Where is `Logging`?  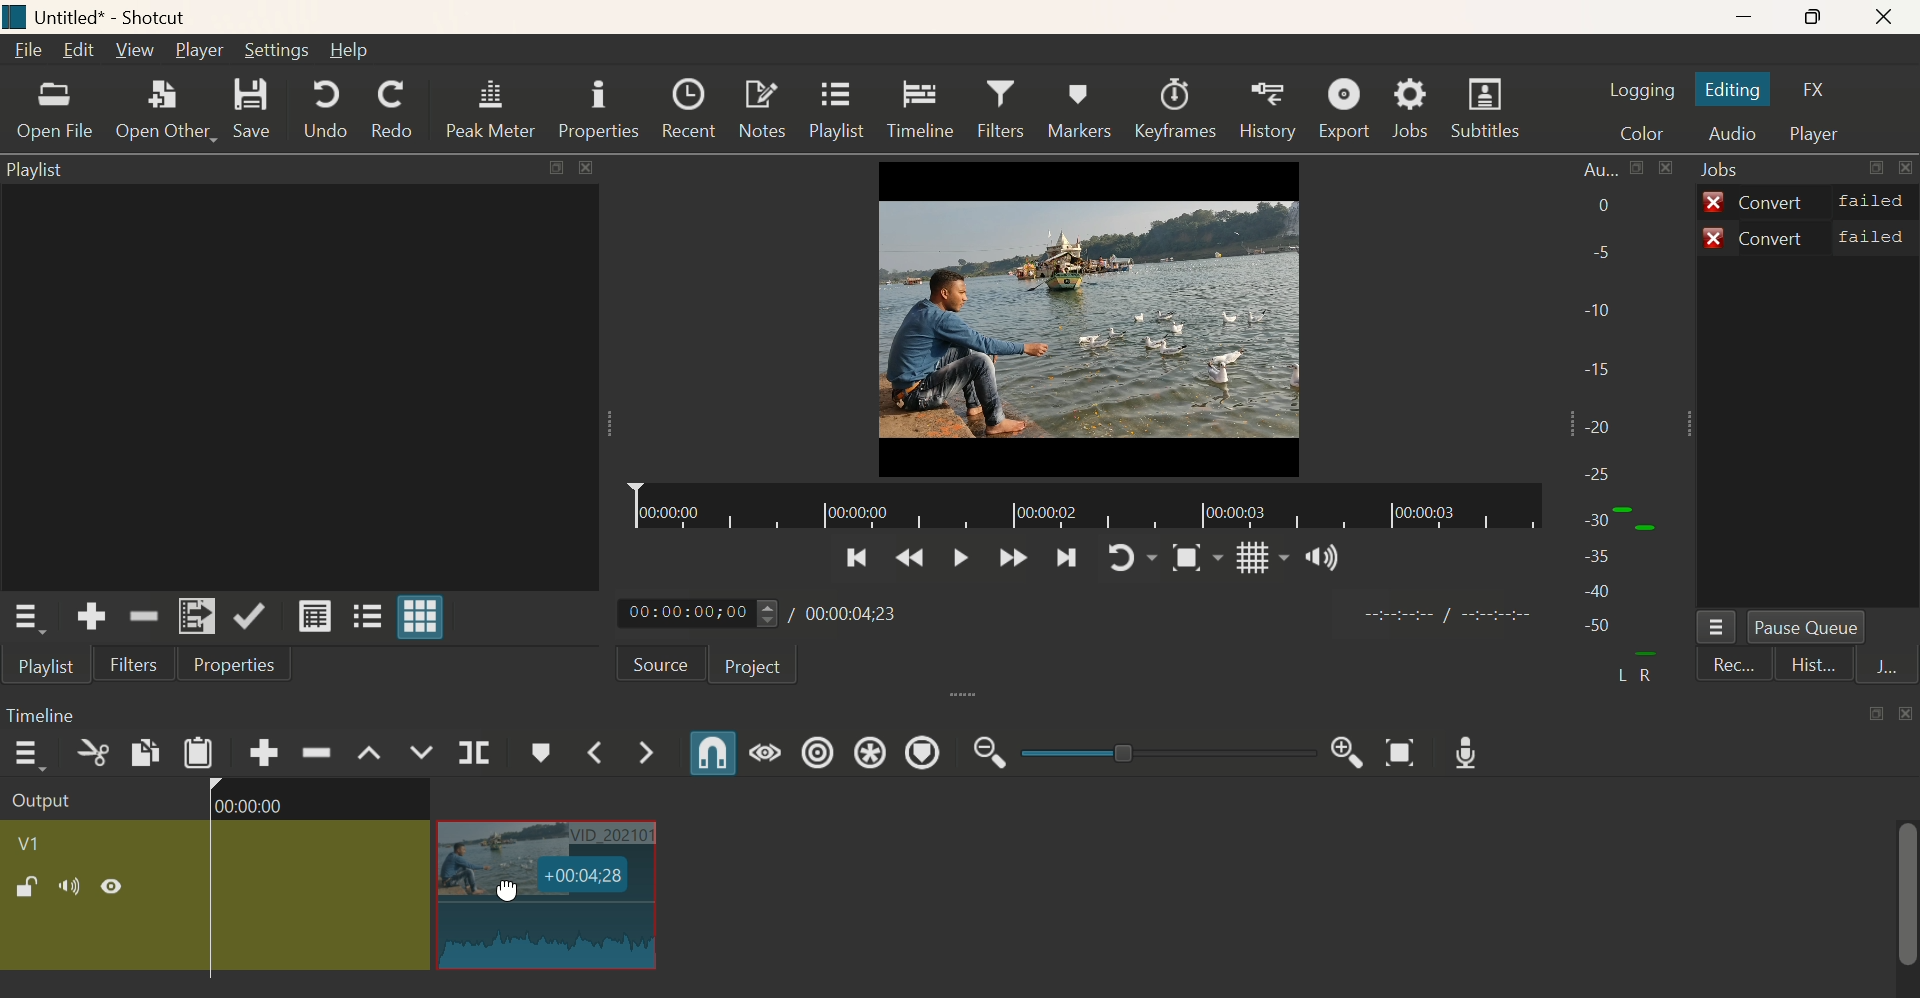
Logging is located at coordinates (1641, 87).